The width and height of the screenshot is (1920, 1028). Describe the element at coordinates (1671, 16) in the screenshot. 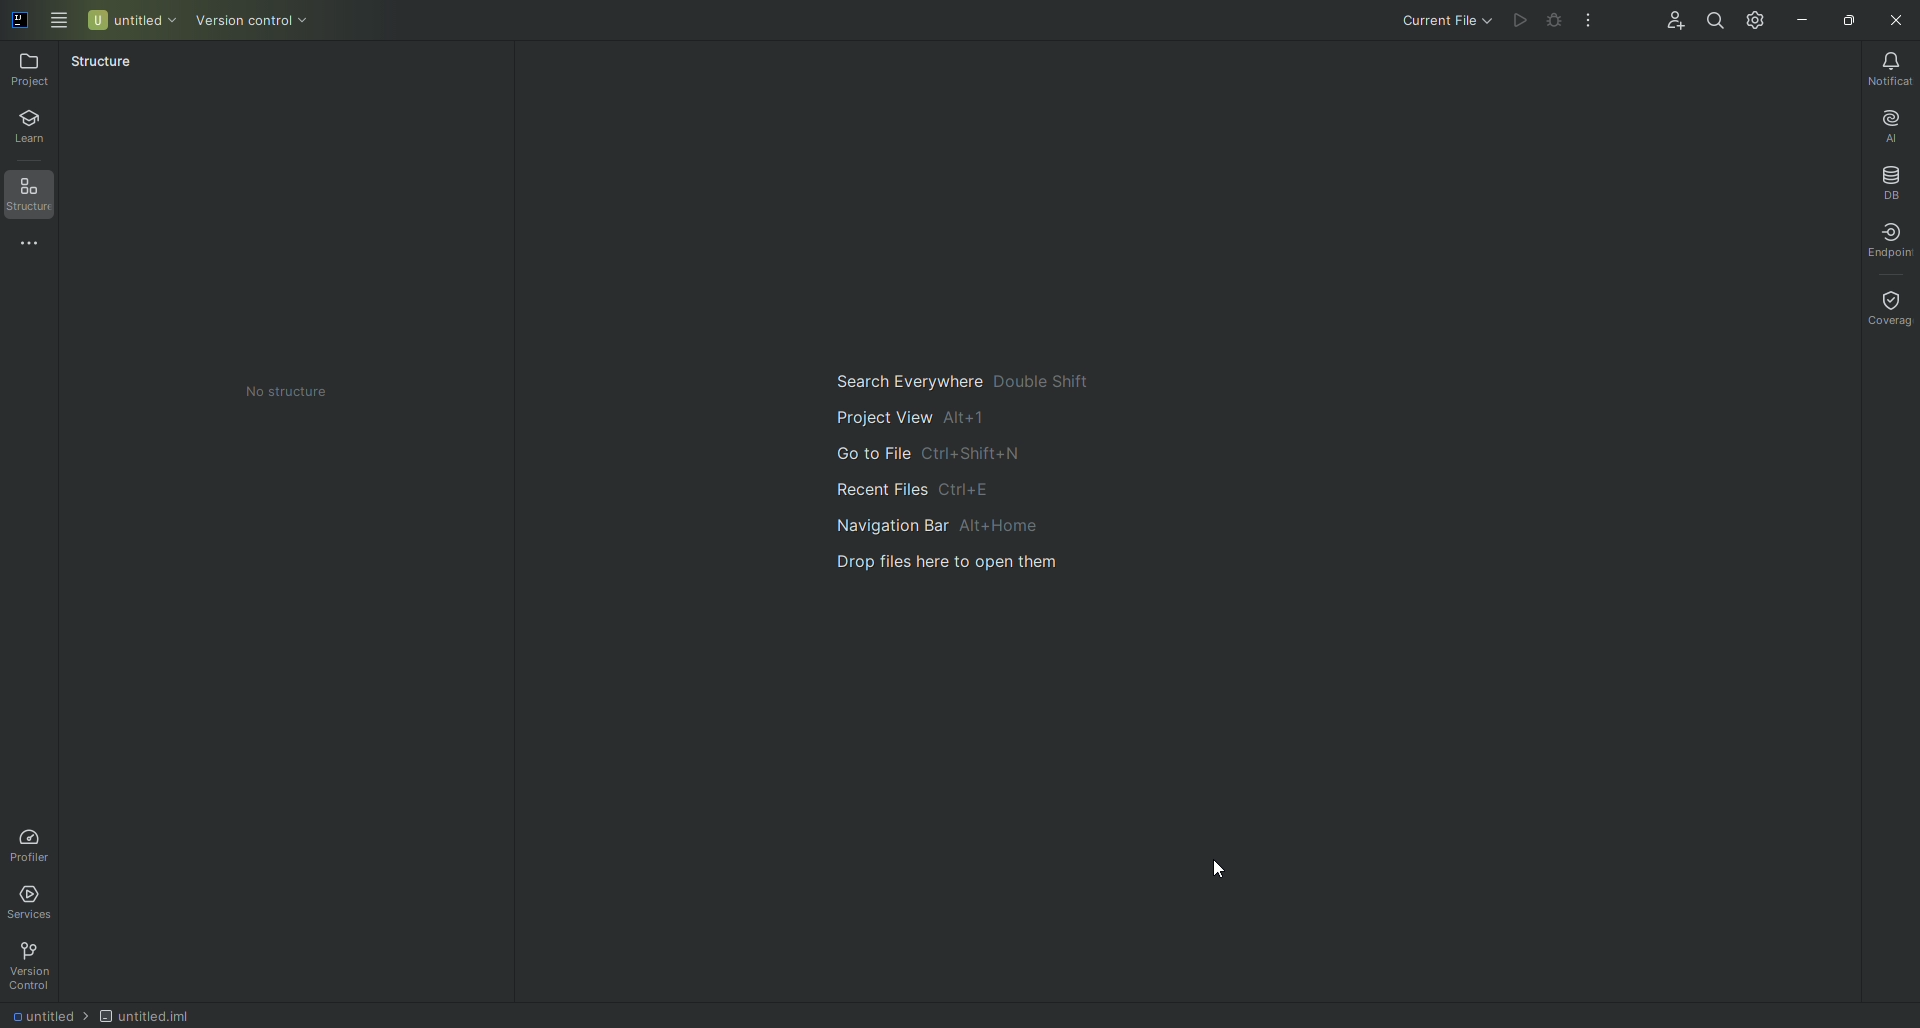

I see `Code With Me` at that location.